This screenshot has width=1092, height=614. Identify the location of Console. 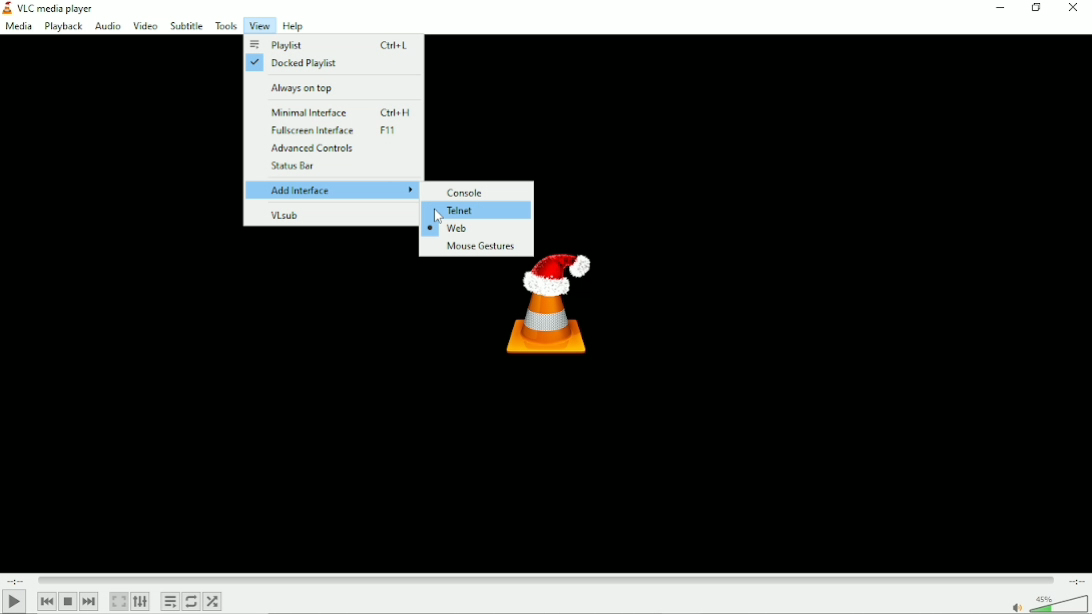
(469, 192).